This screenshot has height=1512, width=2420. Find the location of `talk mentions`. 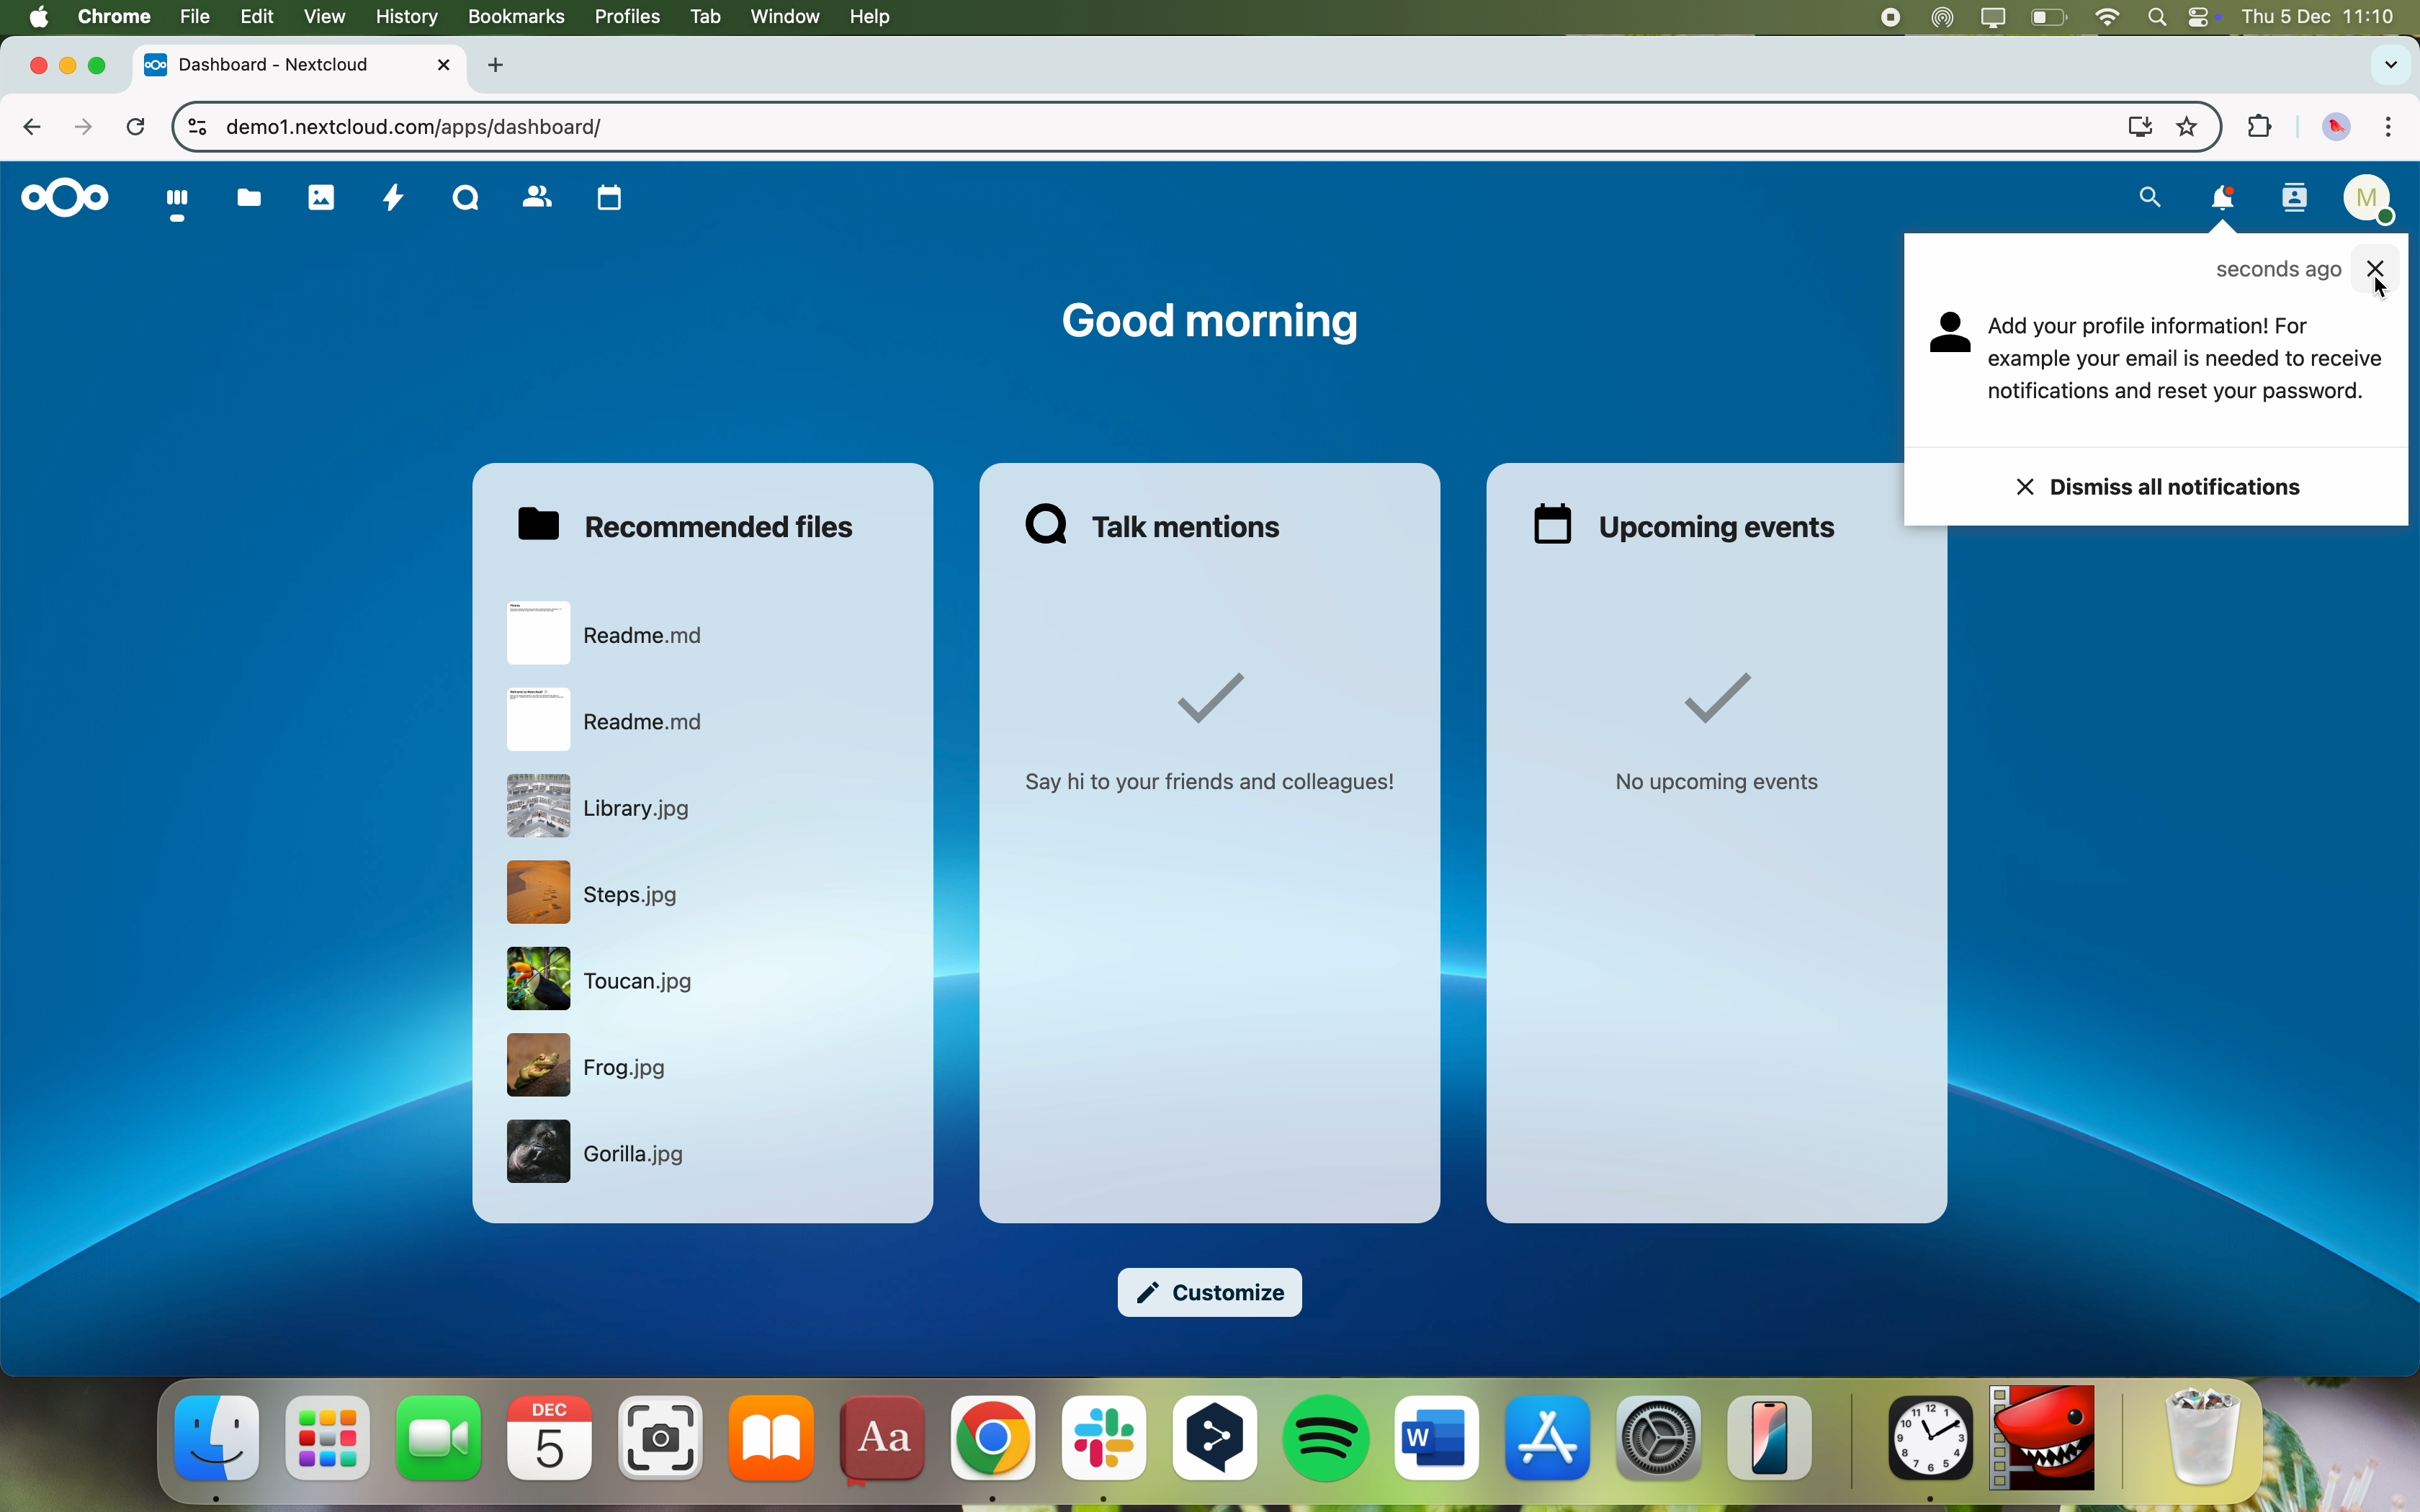

talk mentions is located at coordinates (1161, 522).